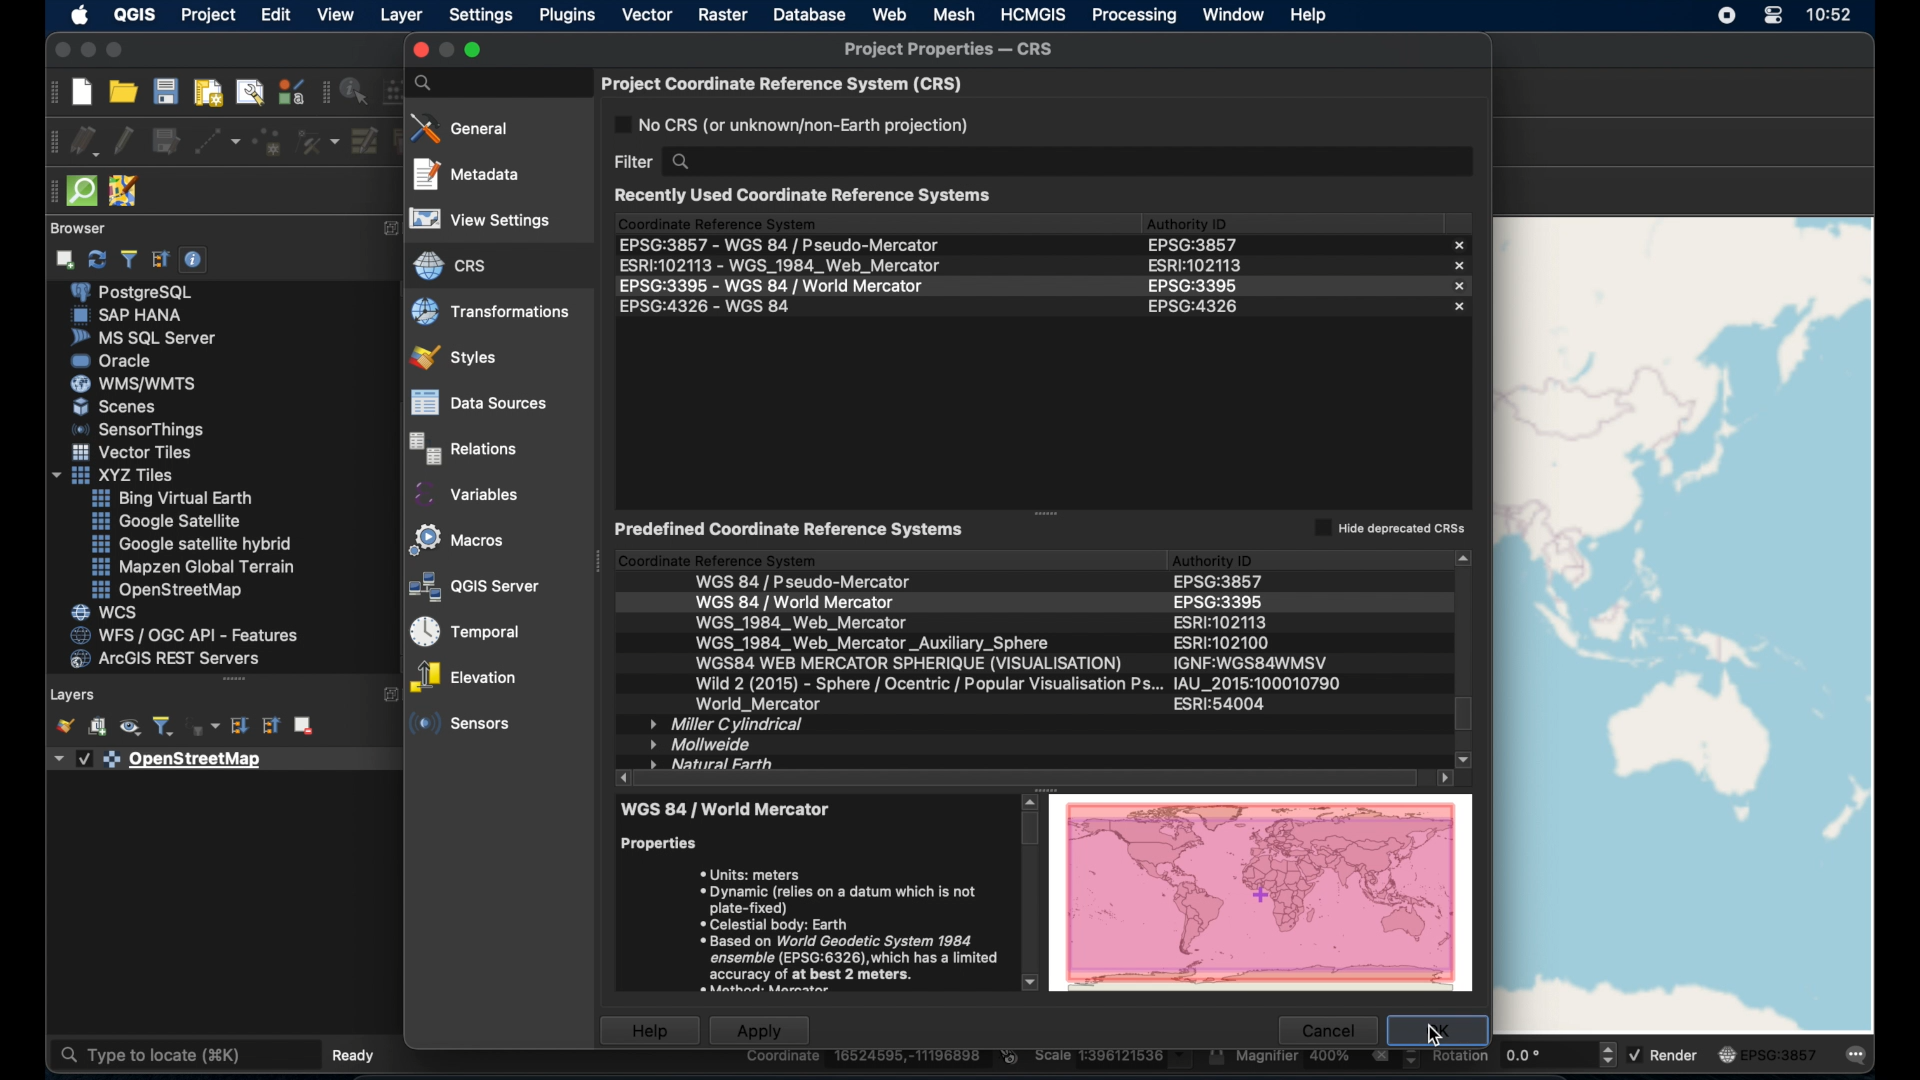  I want to click on scroll bae, so click(1466, 656).